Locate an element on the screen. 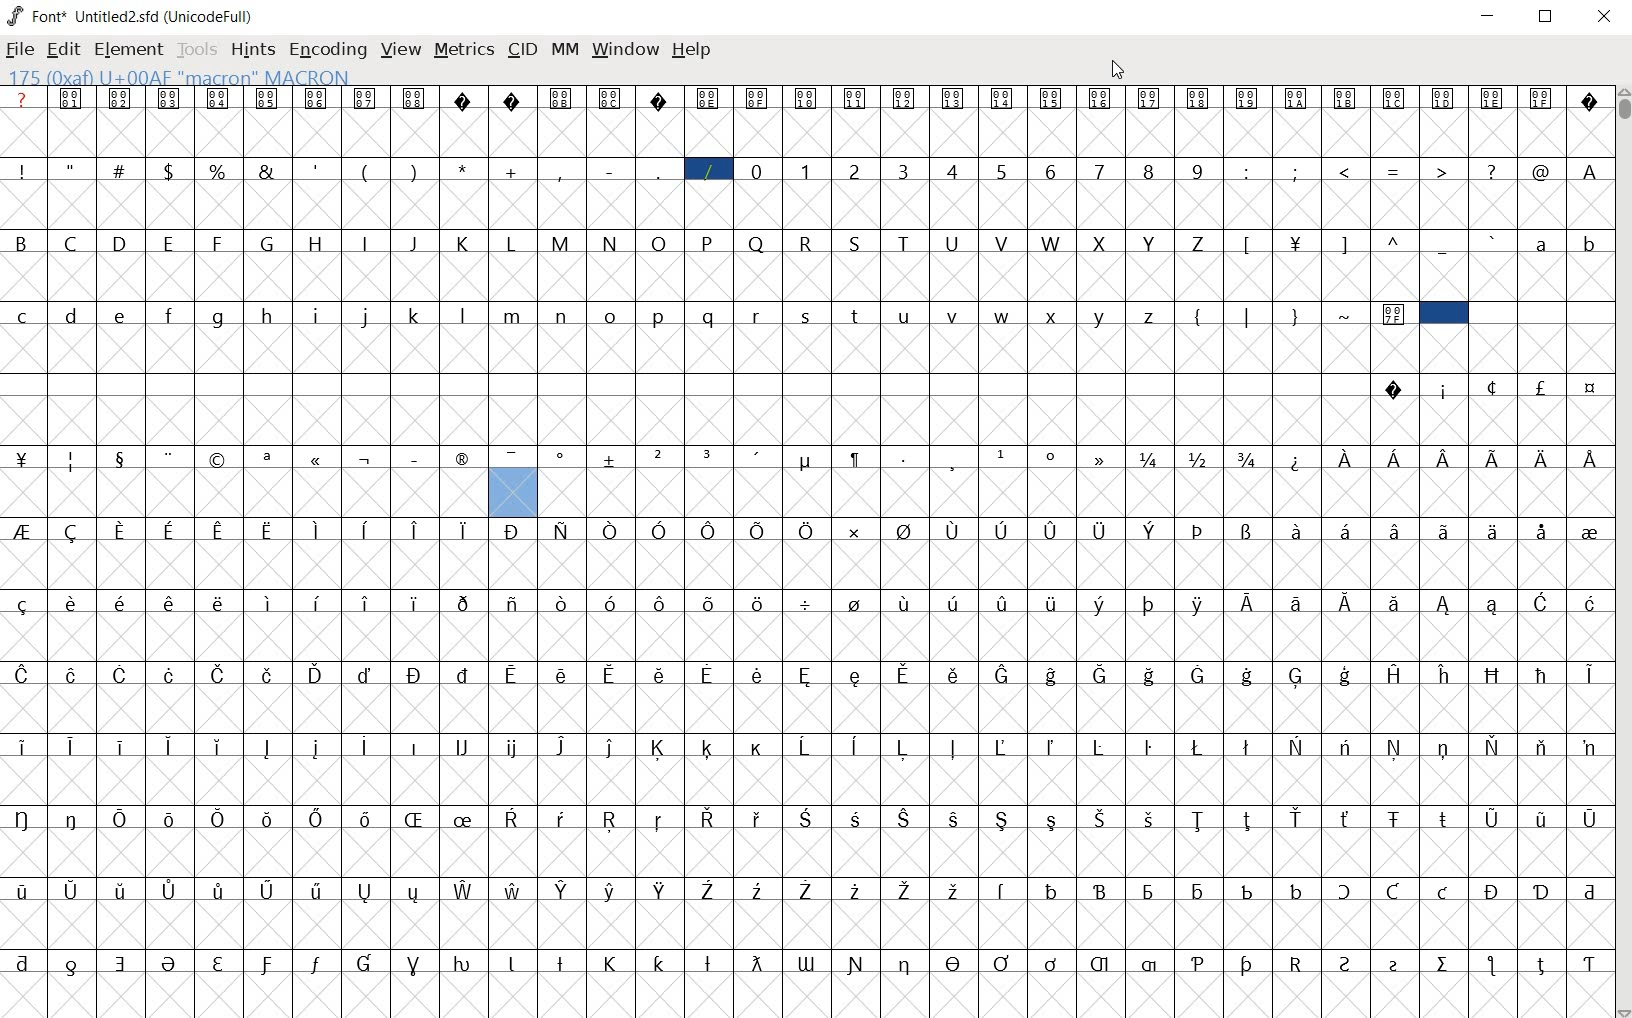  Symbol is located at coordinates (708, 961).